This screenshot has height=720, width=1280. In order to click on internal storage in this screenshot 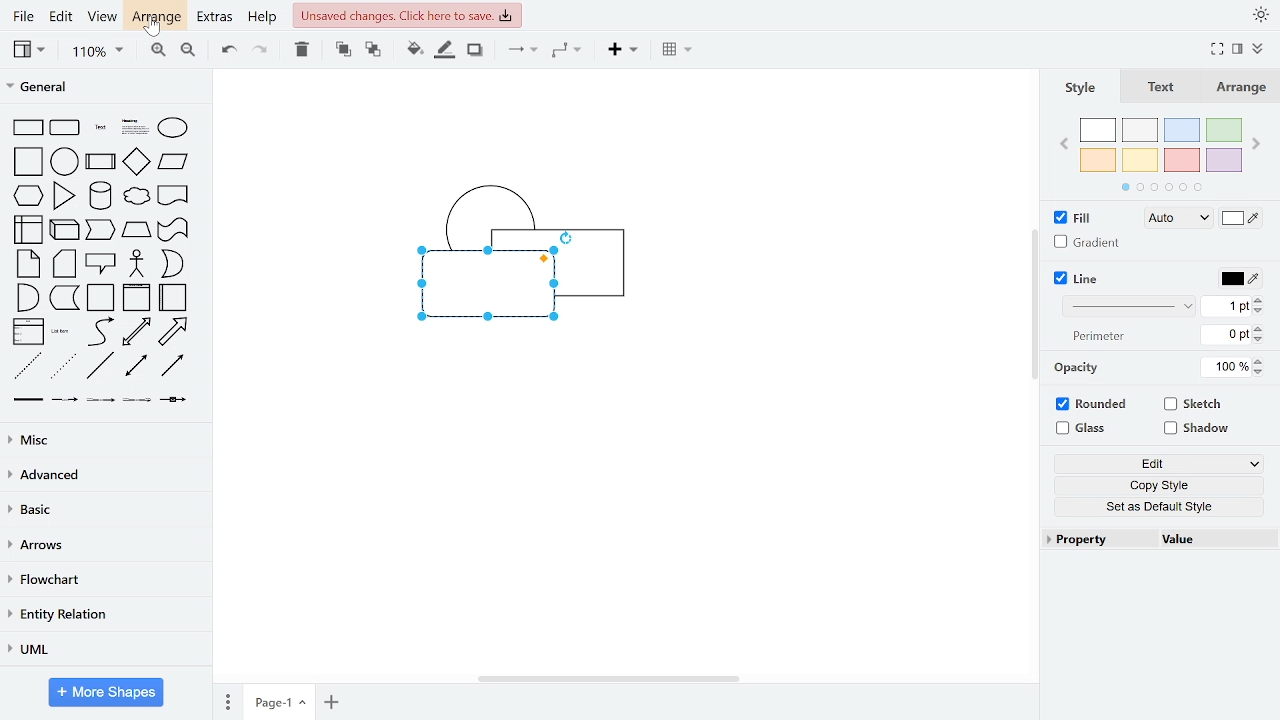, I will do `click(30, 230)`.